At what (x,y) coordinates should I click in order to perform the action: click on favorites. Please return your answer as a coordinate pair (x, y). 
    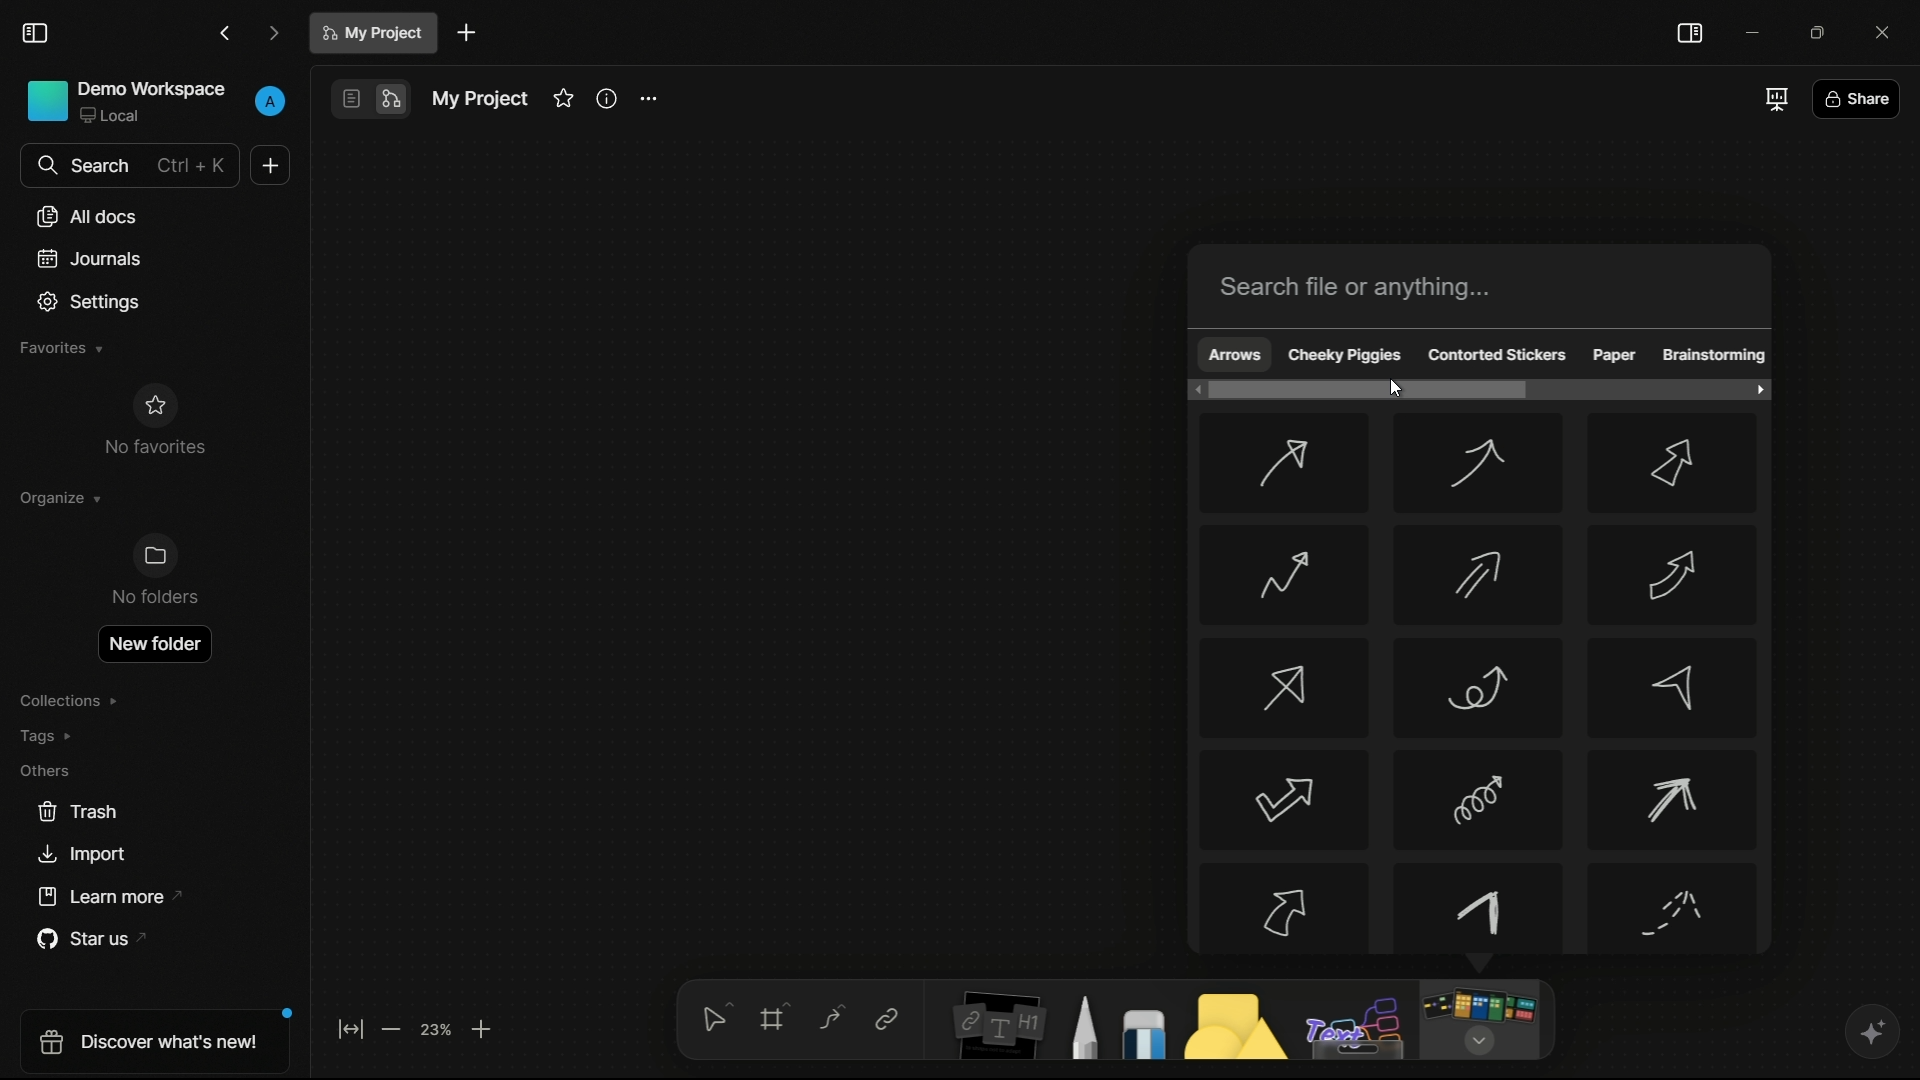
    Looking at the image, I should click on (563, 98).